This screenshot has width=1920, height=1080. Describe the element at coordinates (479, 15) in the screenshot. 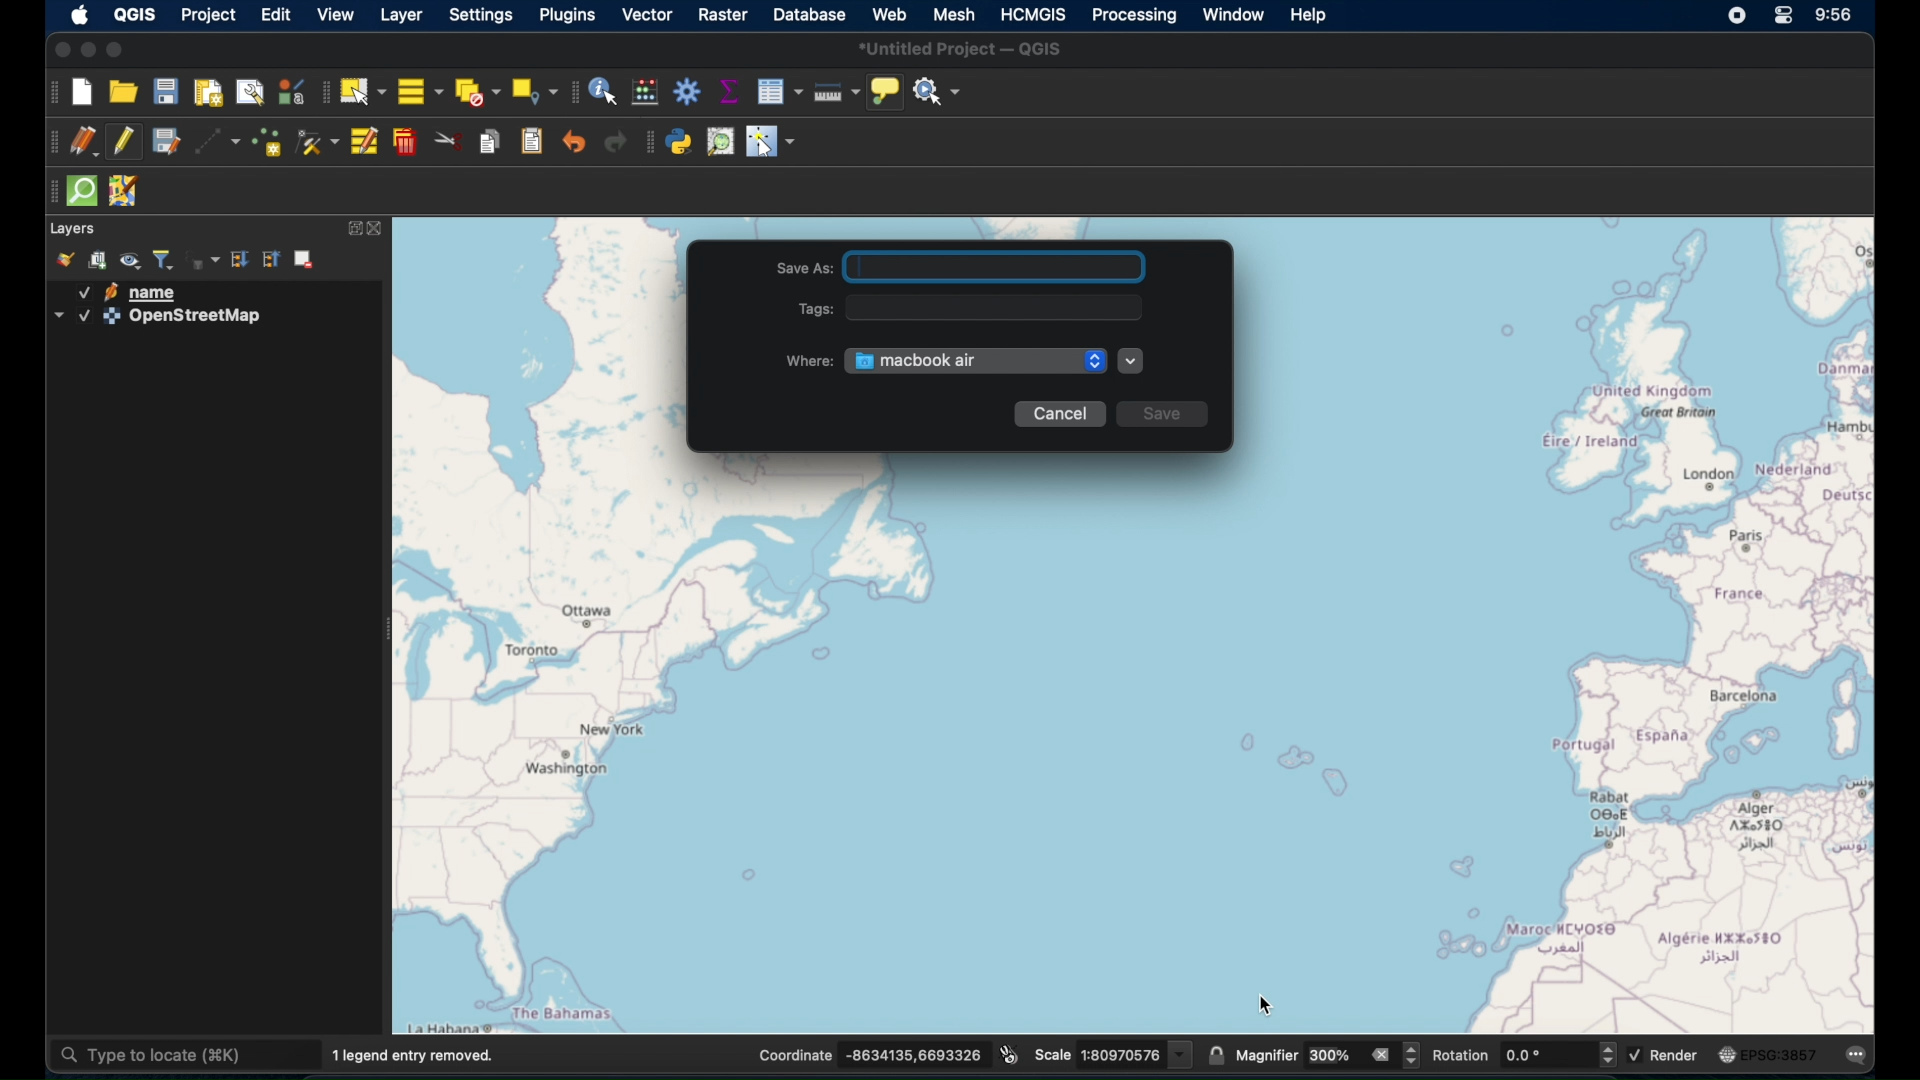

I see `settings` at that location.